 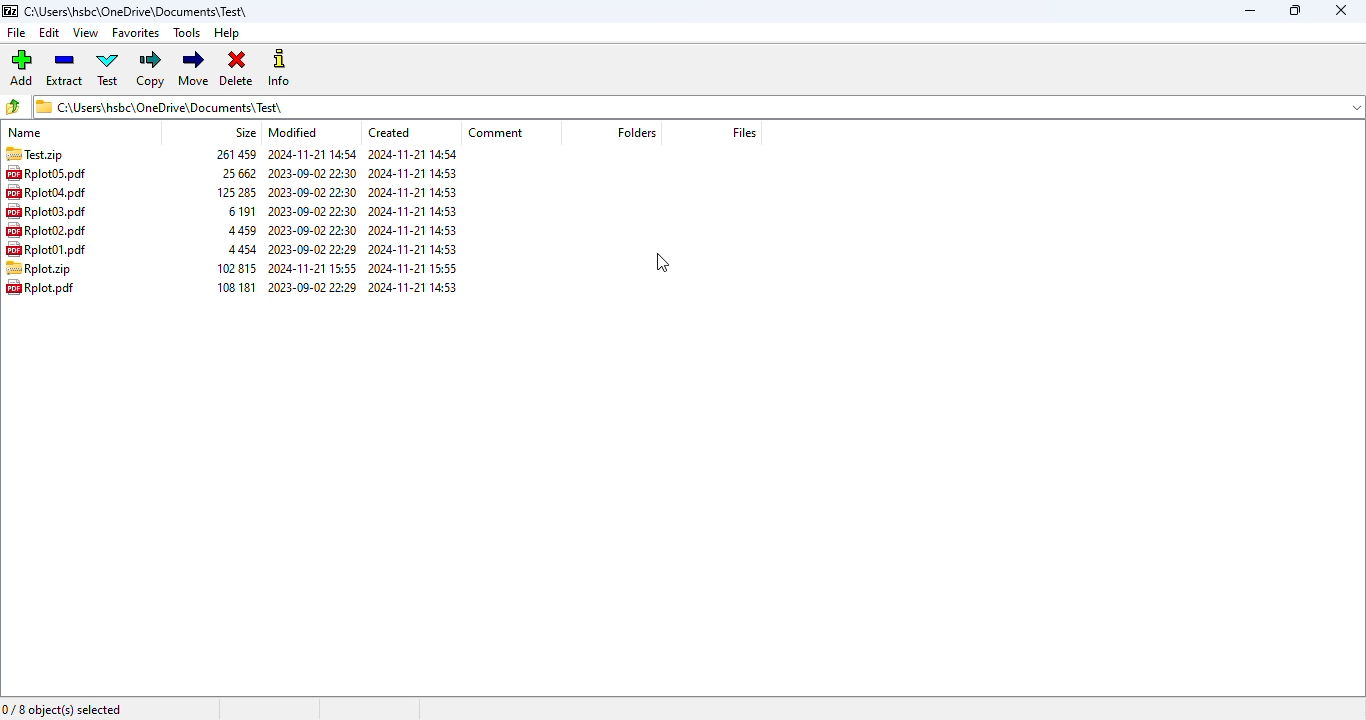 What do you see at coordinates (662, 263) in the screenshot?
I see `cursor` at bounding box center [662, 263].